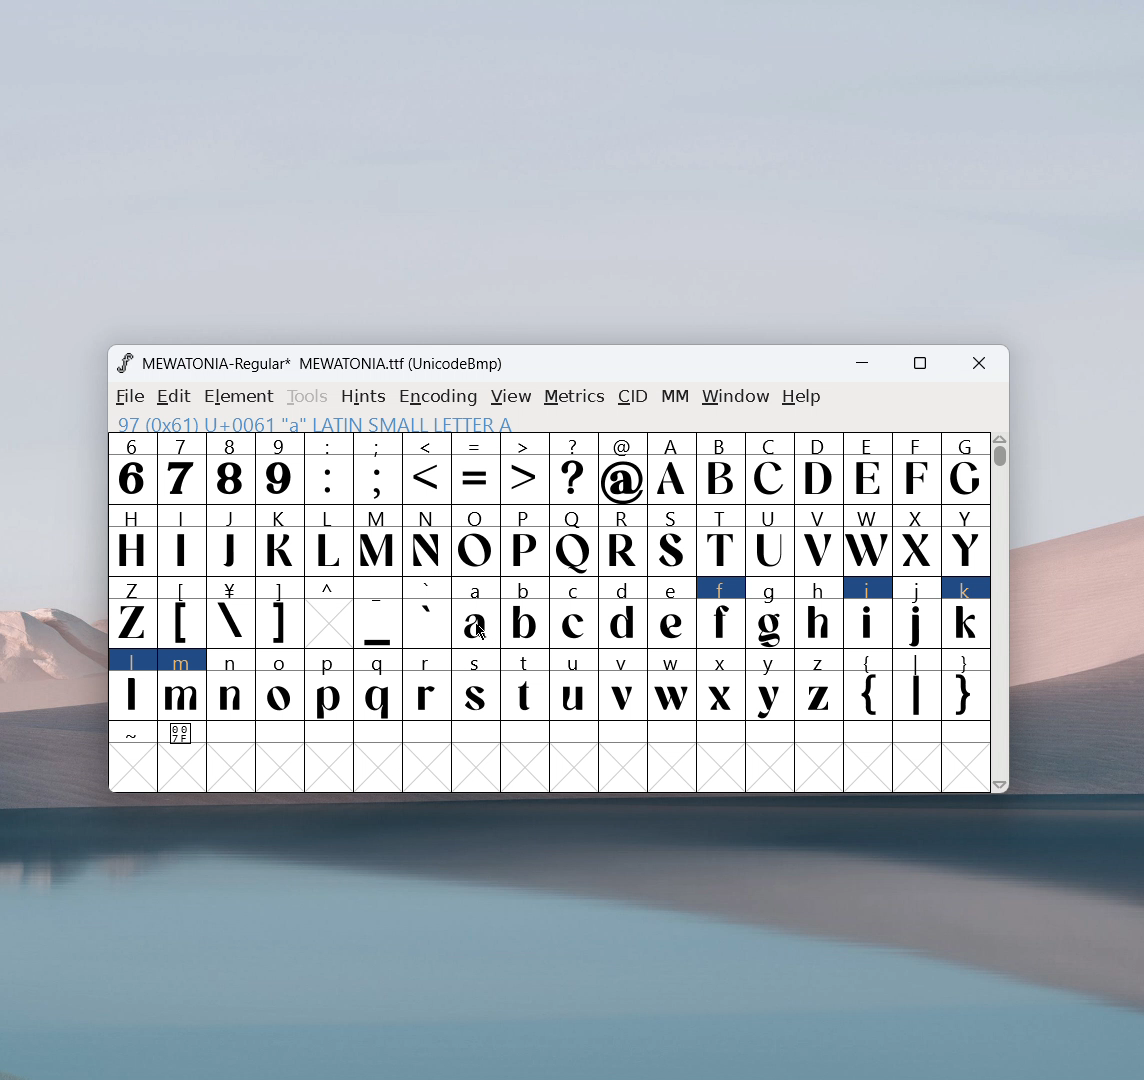 The width and height of the screenshot is (1144, 1080). I want to click on =, so click(476, 469).